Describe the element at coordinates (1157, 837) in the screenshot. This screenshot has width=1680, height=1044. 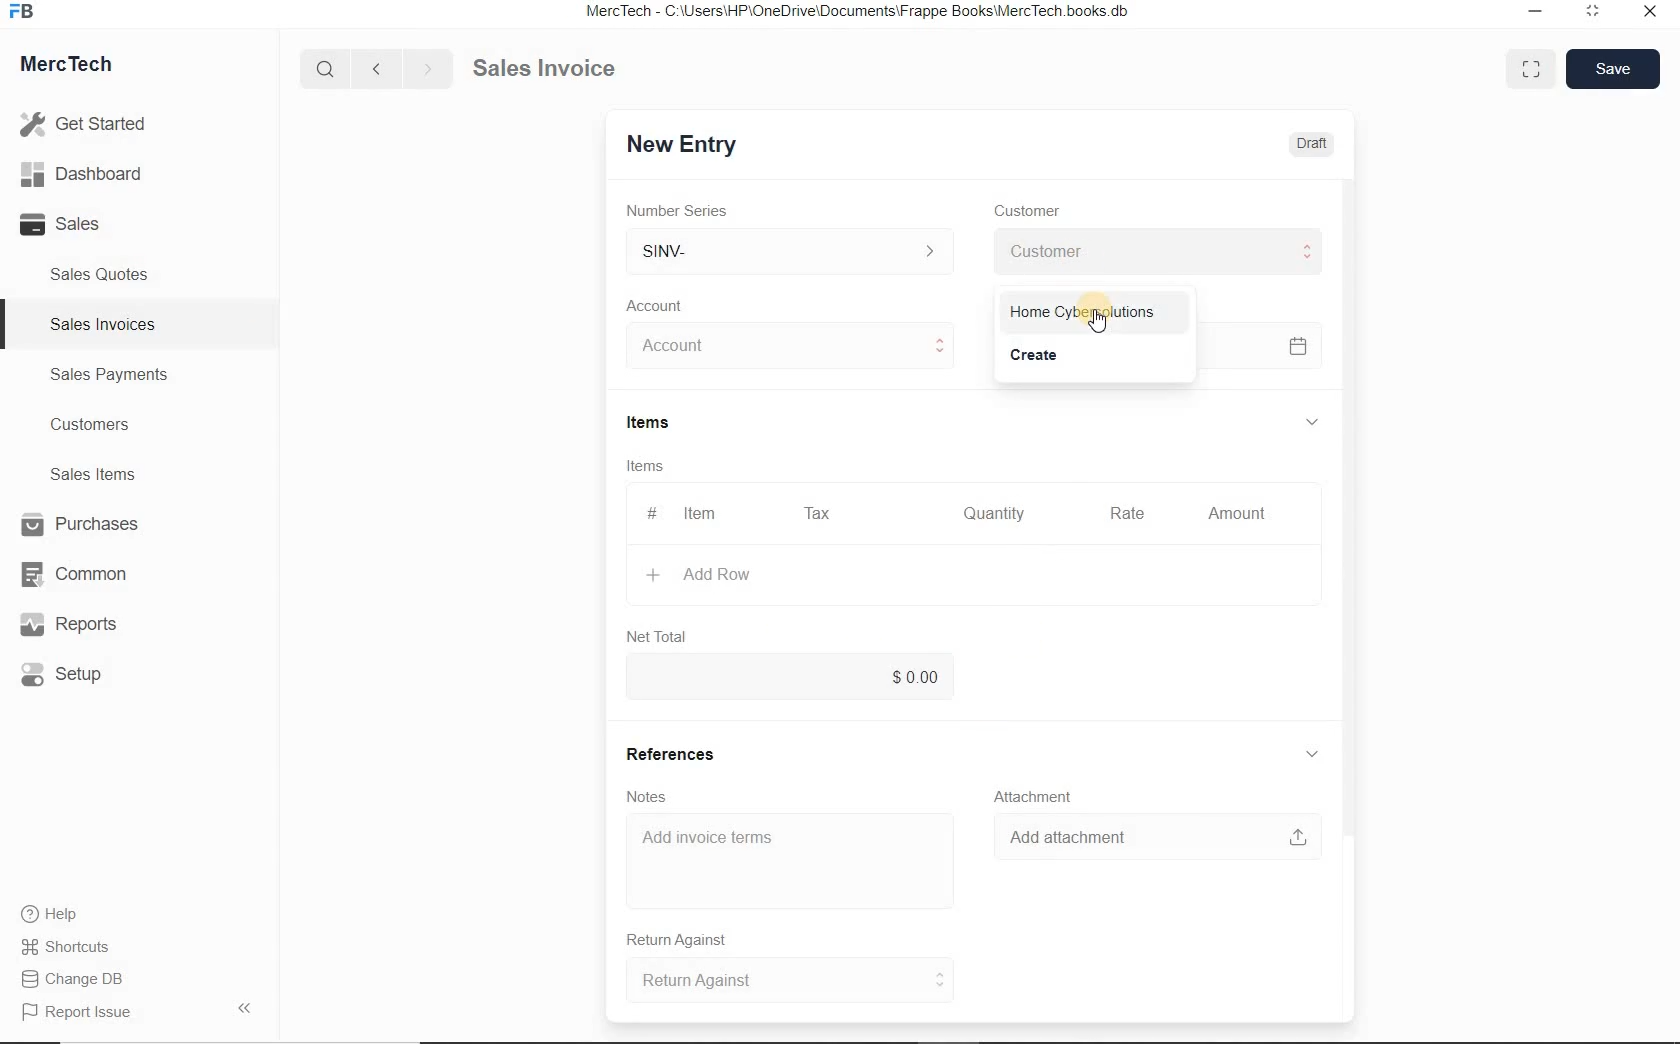
I see `Add attachment` at that location.